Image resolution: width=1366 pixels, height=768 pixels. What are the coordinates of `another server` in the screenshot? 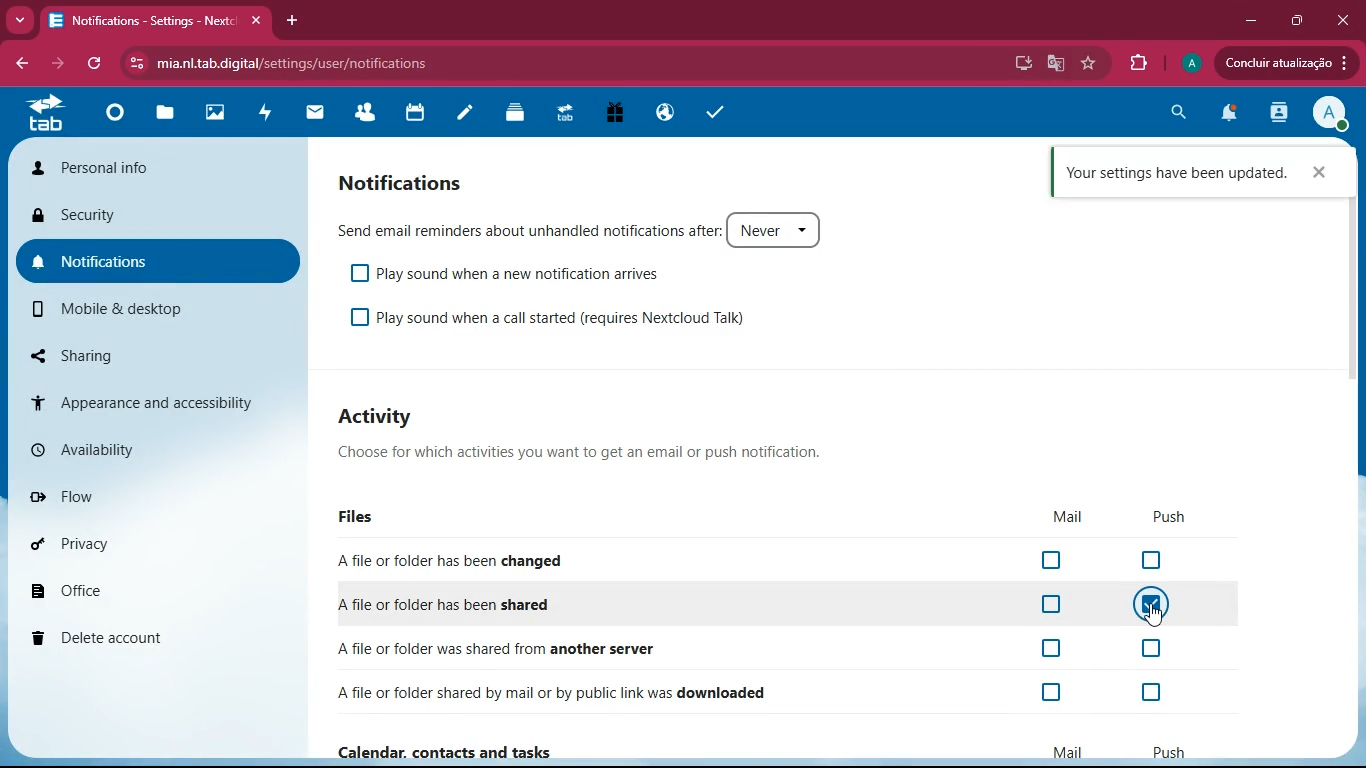 It's located at (604, 647).